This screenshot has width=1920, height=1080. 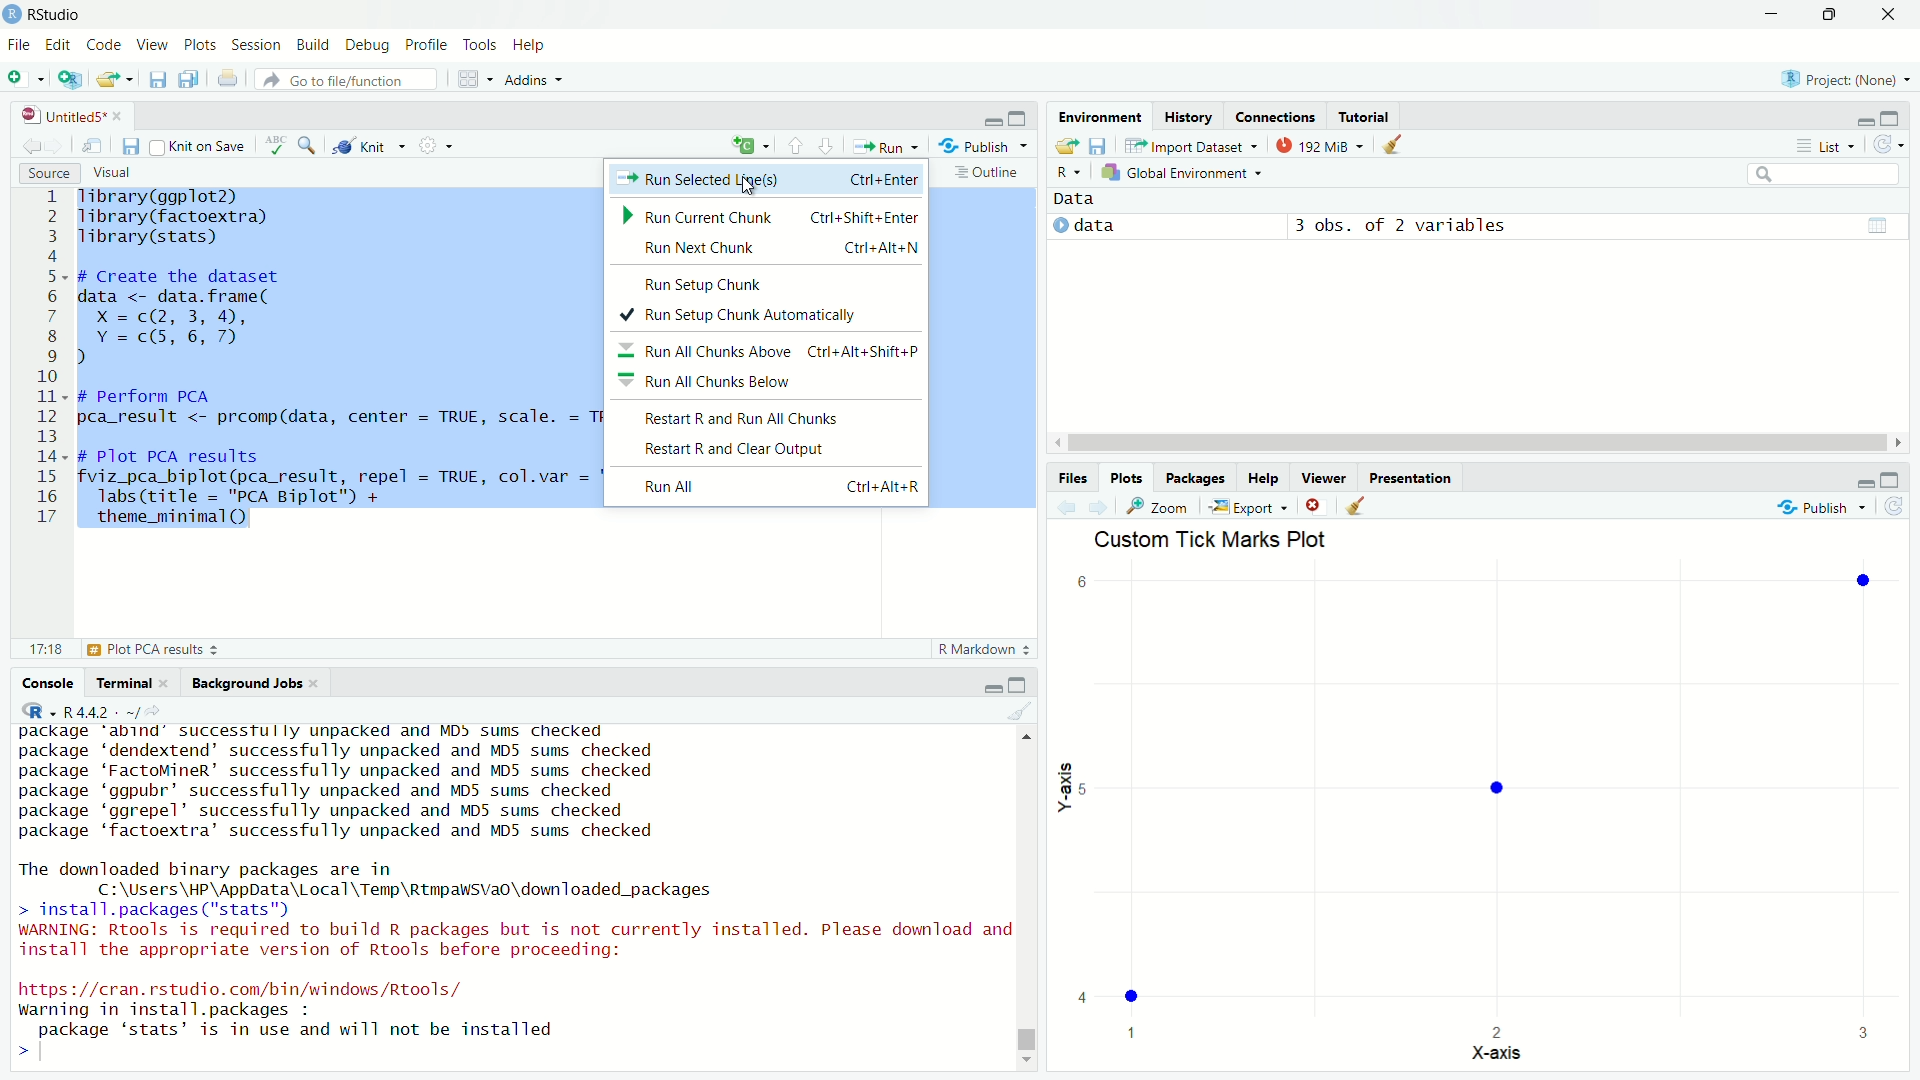 I want to click on restart and run all chunks, so click(x=769, y=417).